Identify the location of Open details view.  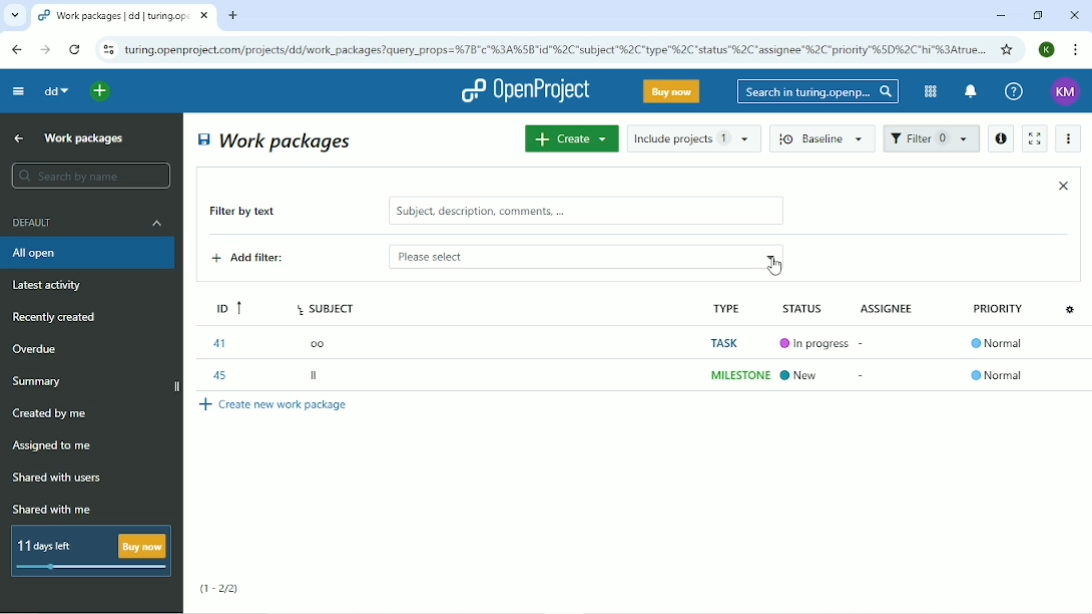
(1000, 139).